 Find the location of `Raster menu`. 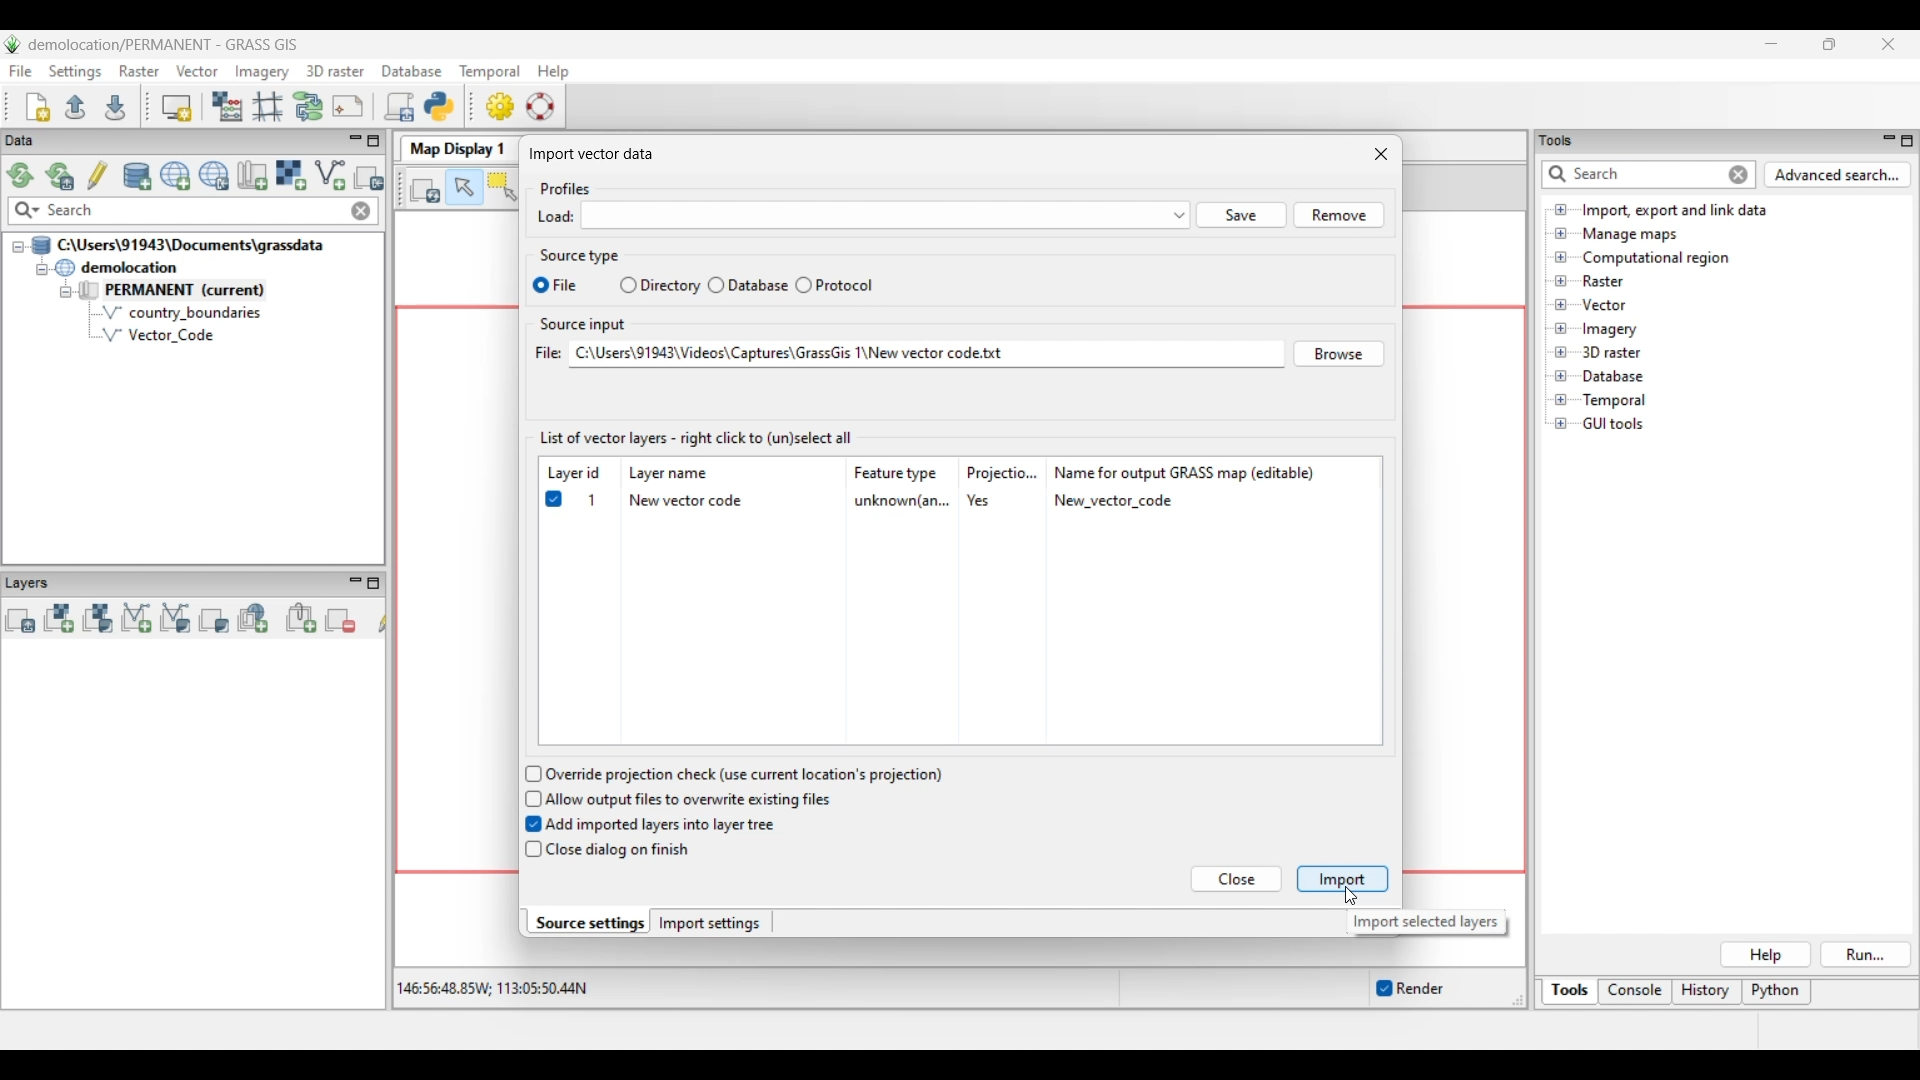

Raster menu is located at coordinates (139, 71).